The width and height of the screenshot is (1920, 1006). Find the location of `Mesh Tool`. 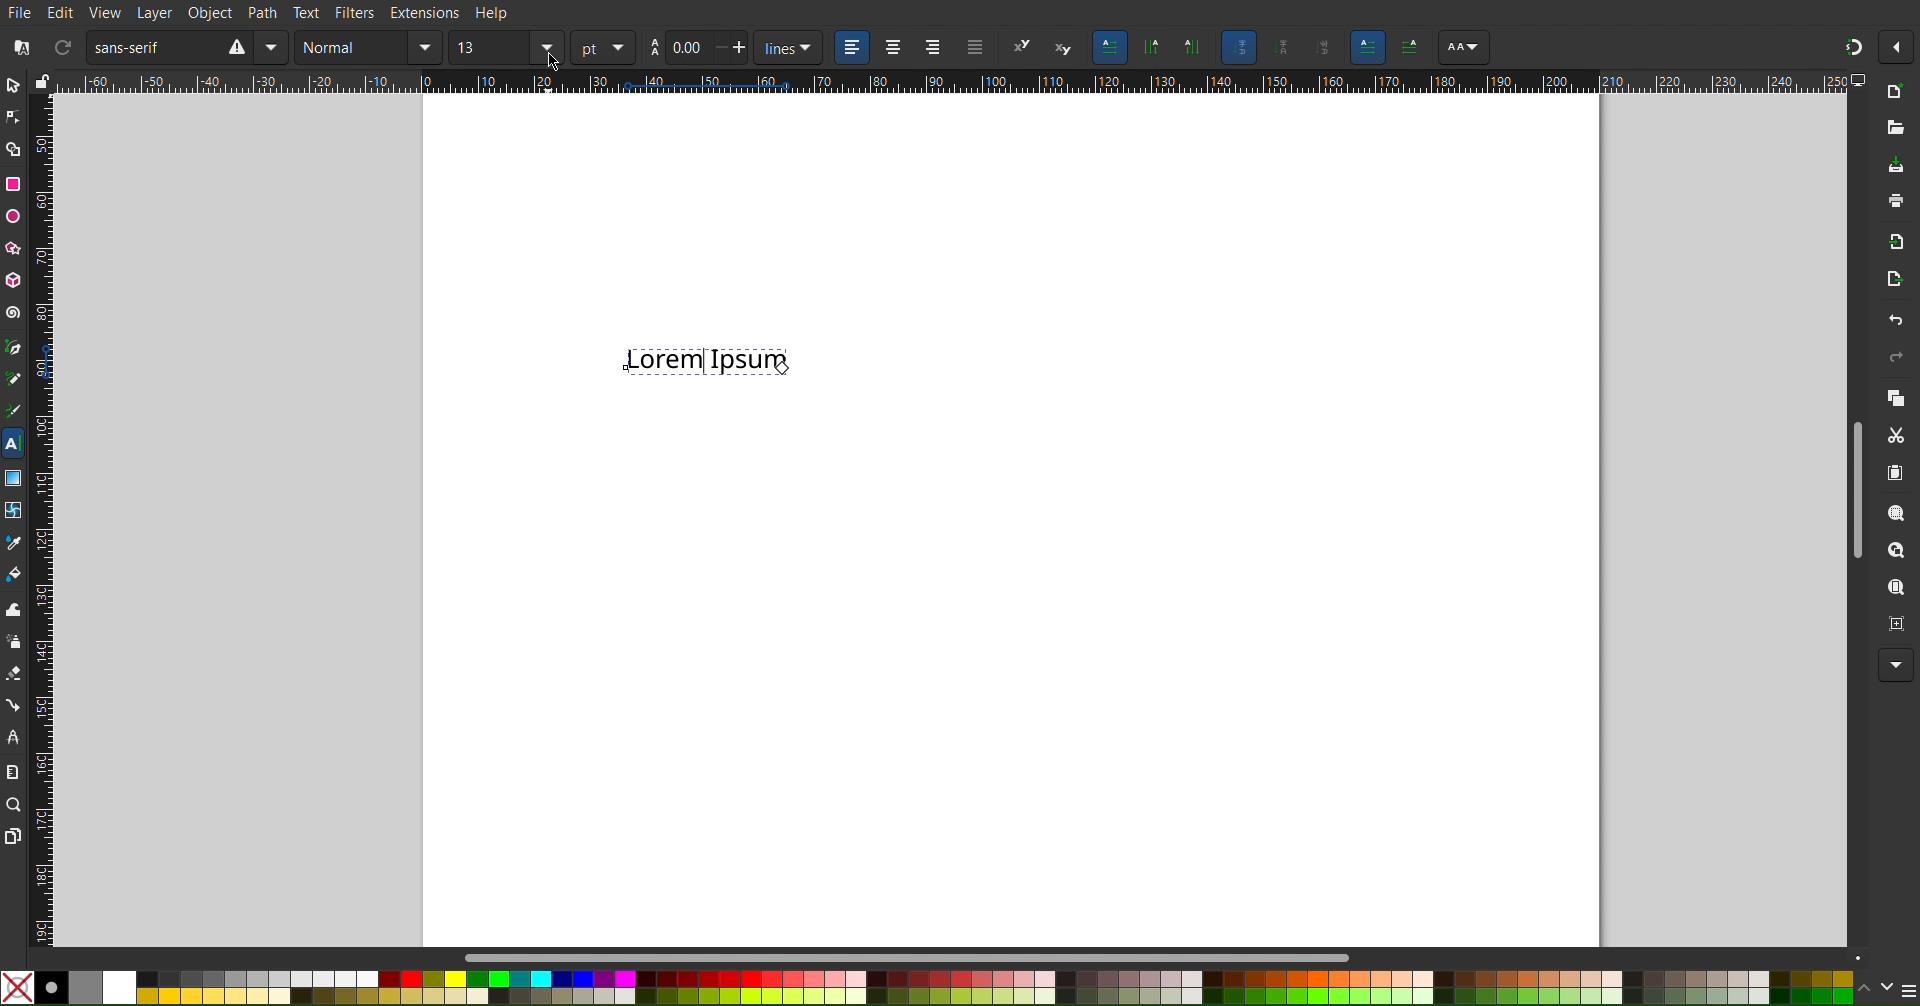

Mesh Tool is located at coordinates (12, 509).